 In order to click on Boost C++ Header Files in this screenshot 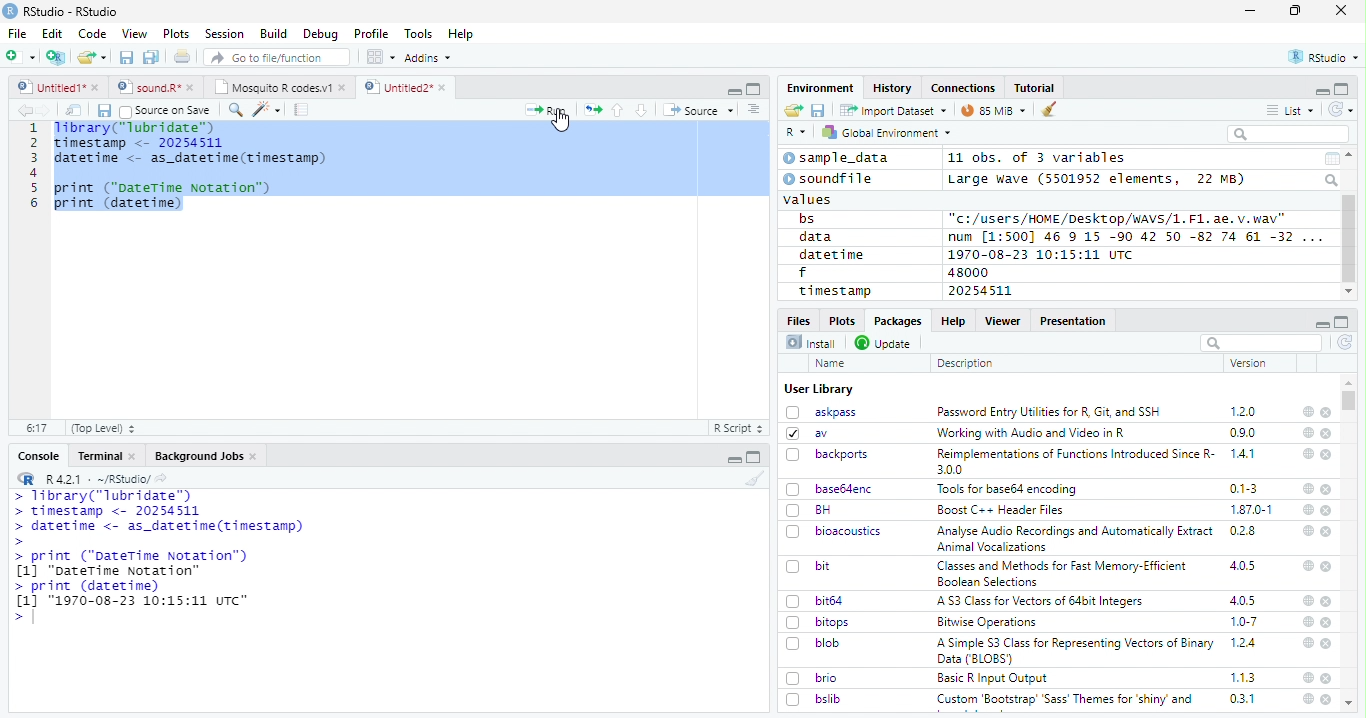, I will do `click(998, 511)`.